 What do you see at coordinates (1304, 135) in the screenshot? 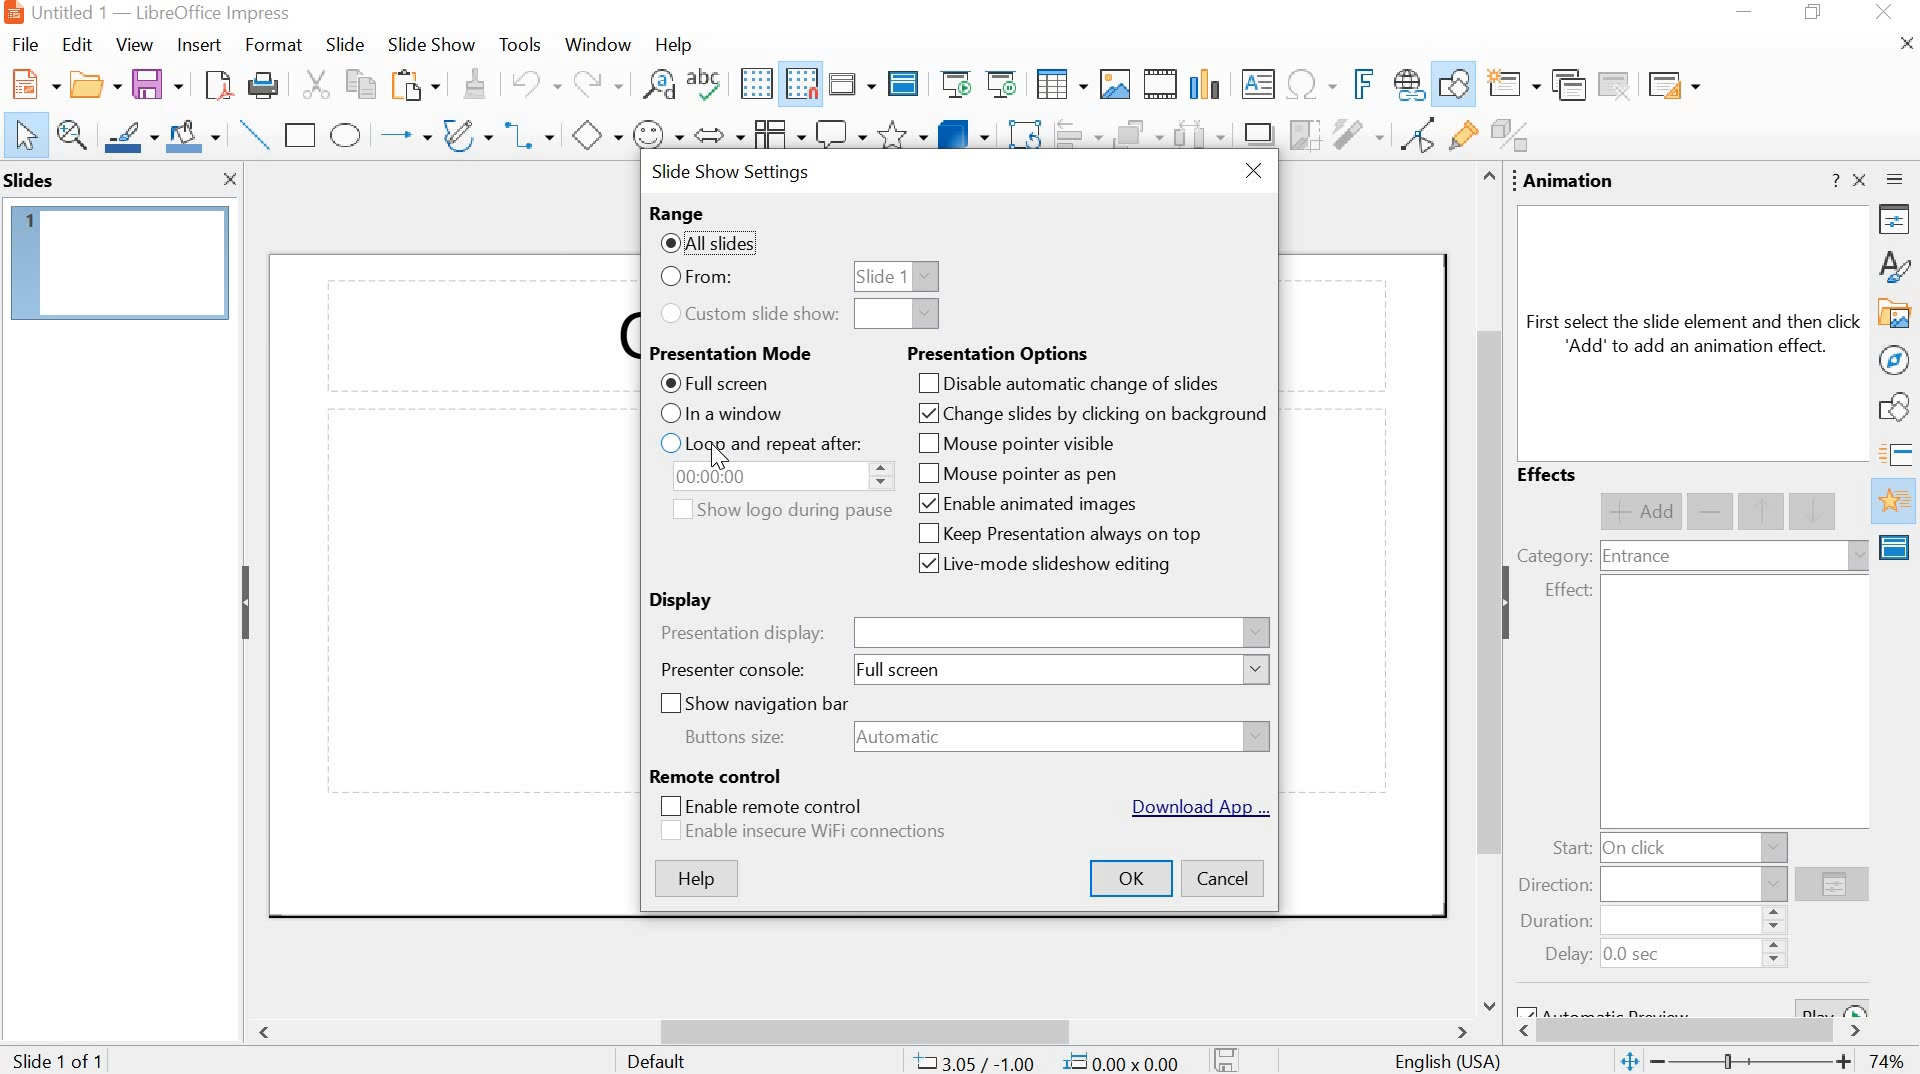
I see `crop image` at bounding box center [1304, 135].